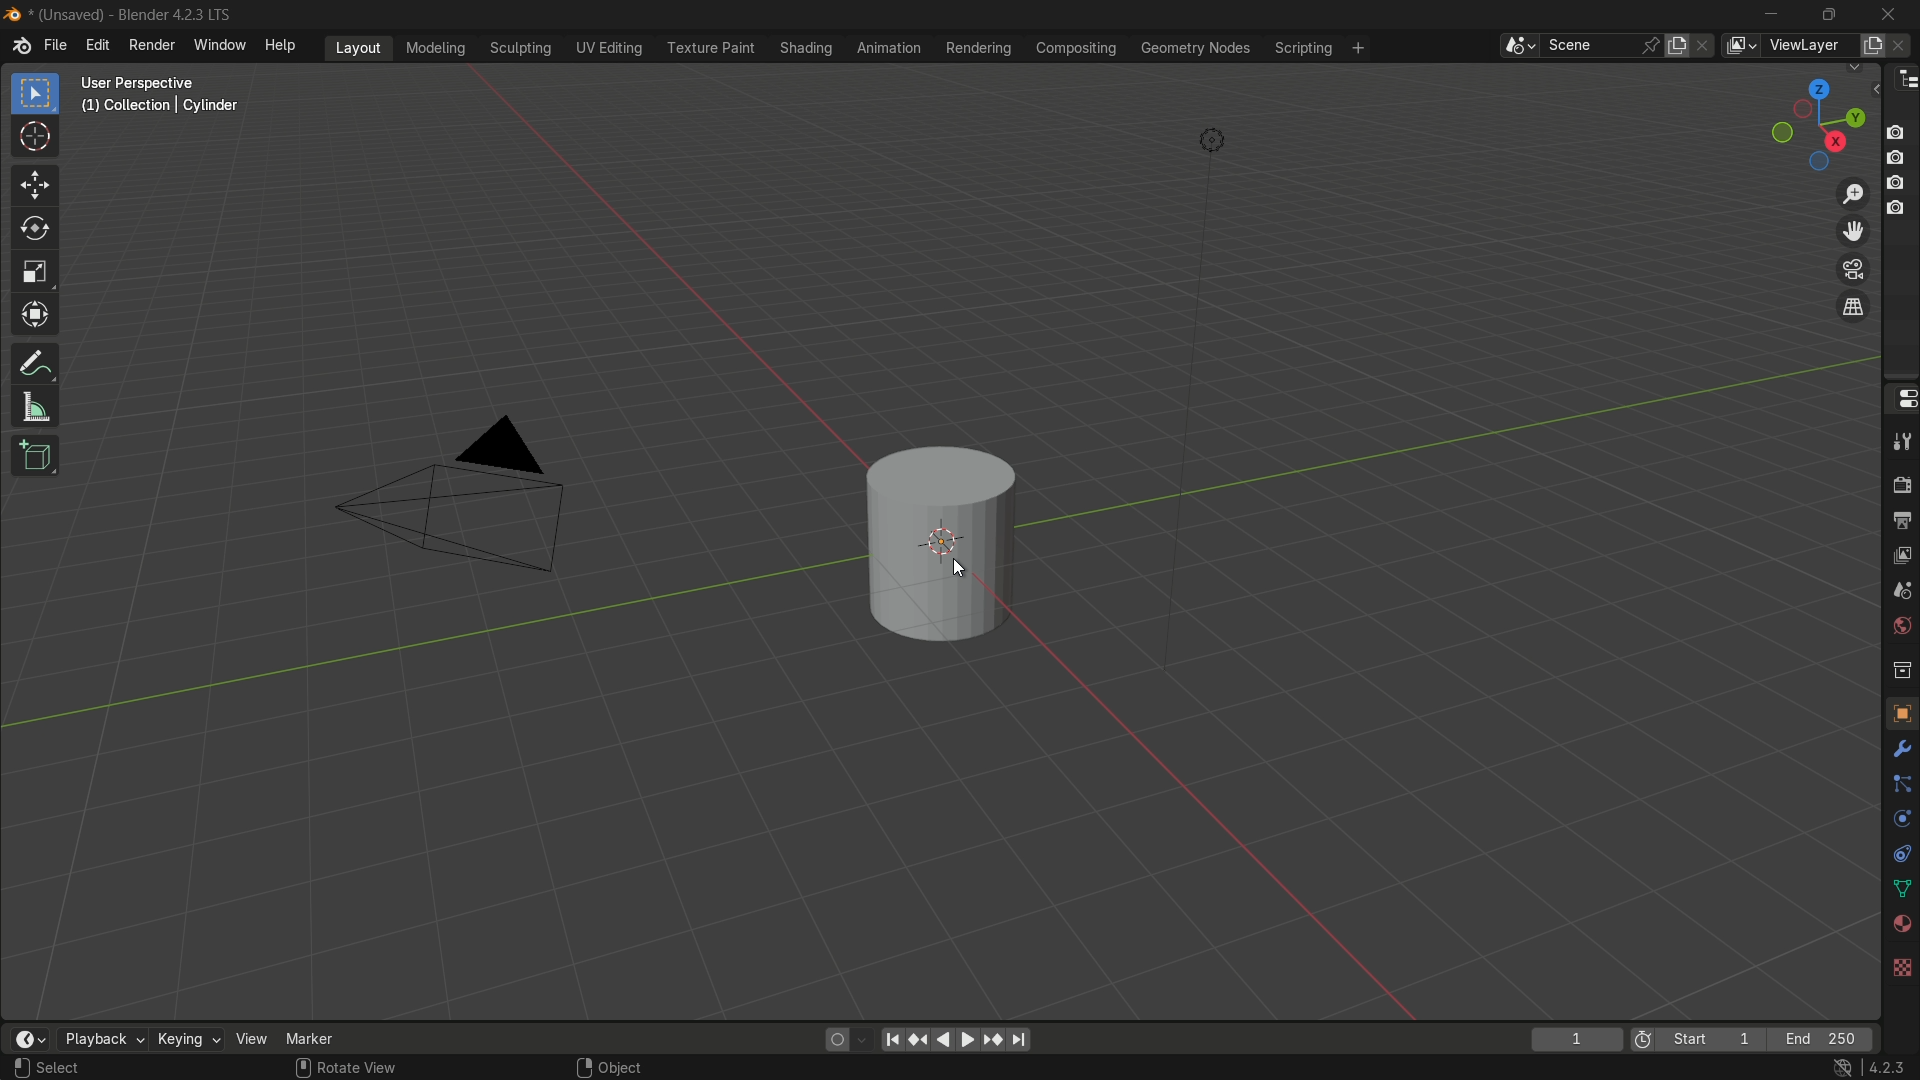  What do you see at coordinates (1901, 398) in the screenshot?
I see `properties` at bounding box center [1901, 398].